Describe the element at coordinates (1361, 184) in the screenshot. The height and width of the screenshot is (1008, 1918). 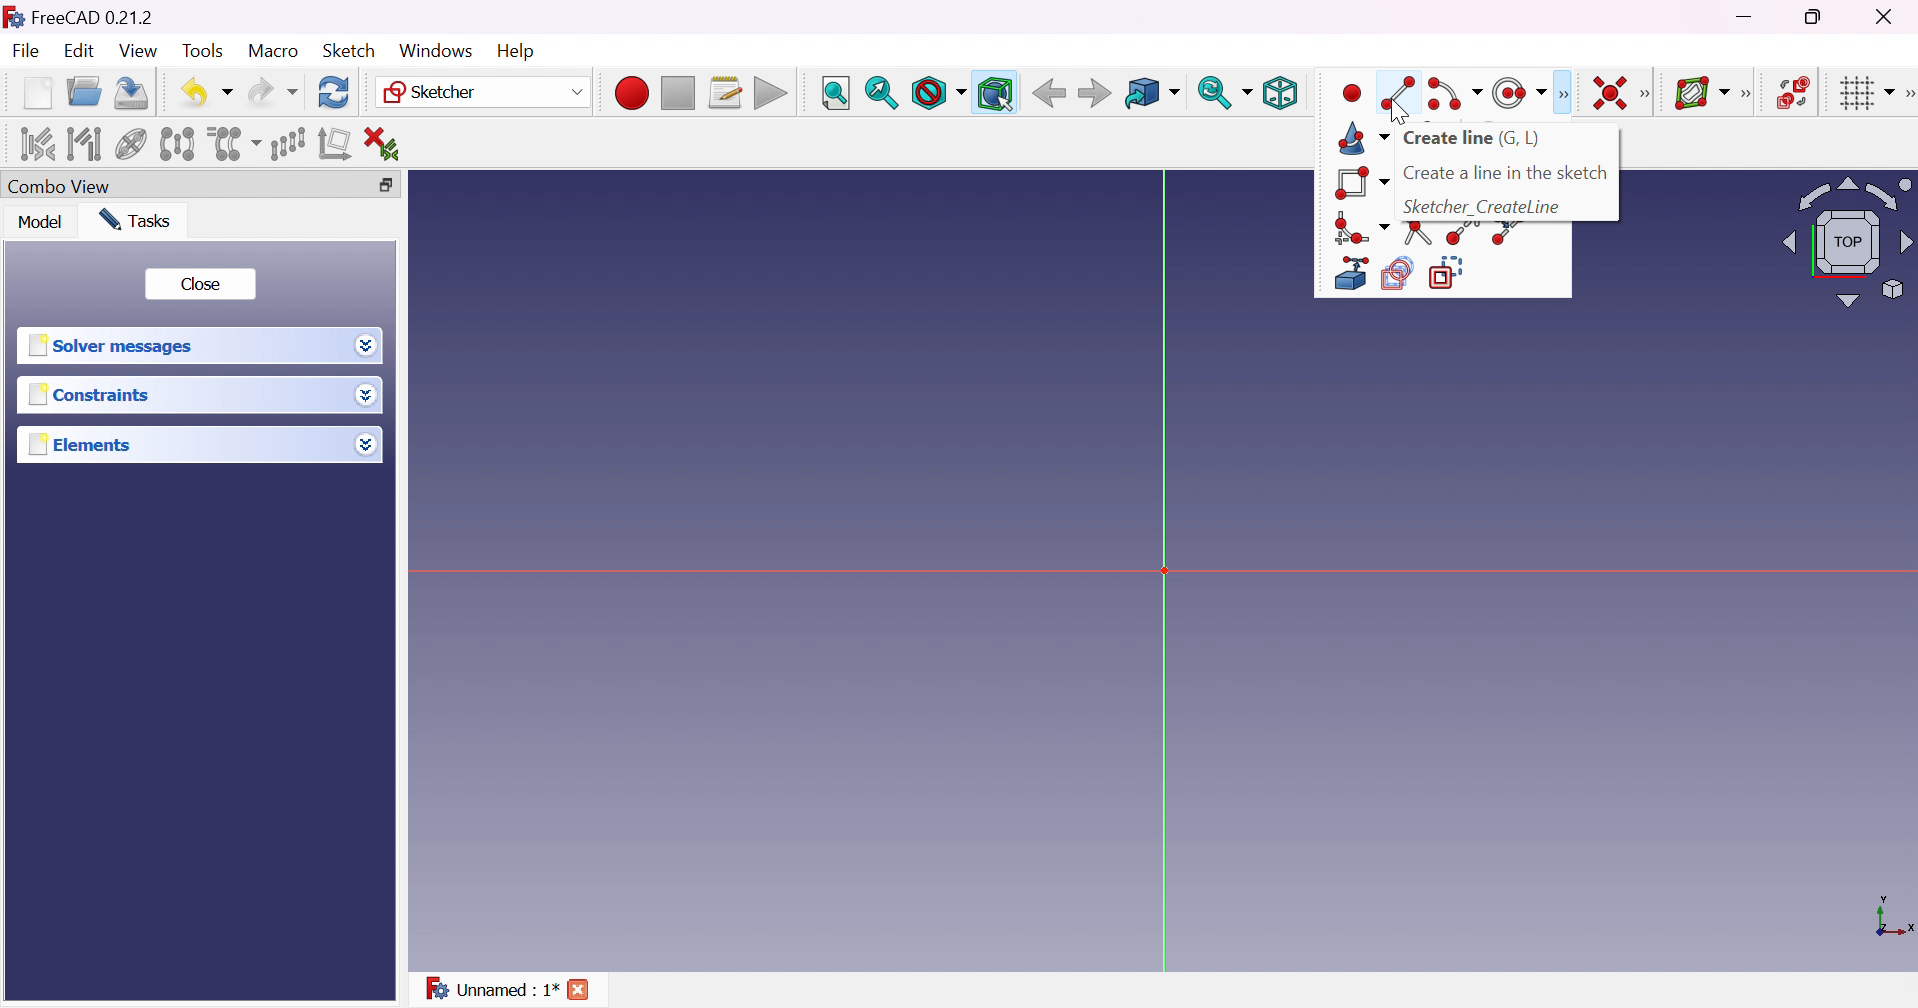
I see `Create rectangle` at that location.